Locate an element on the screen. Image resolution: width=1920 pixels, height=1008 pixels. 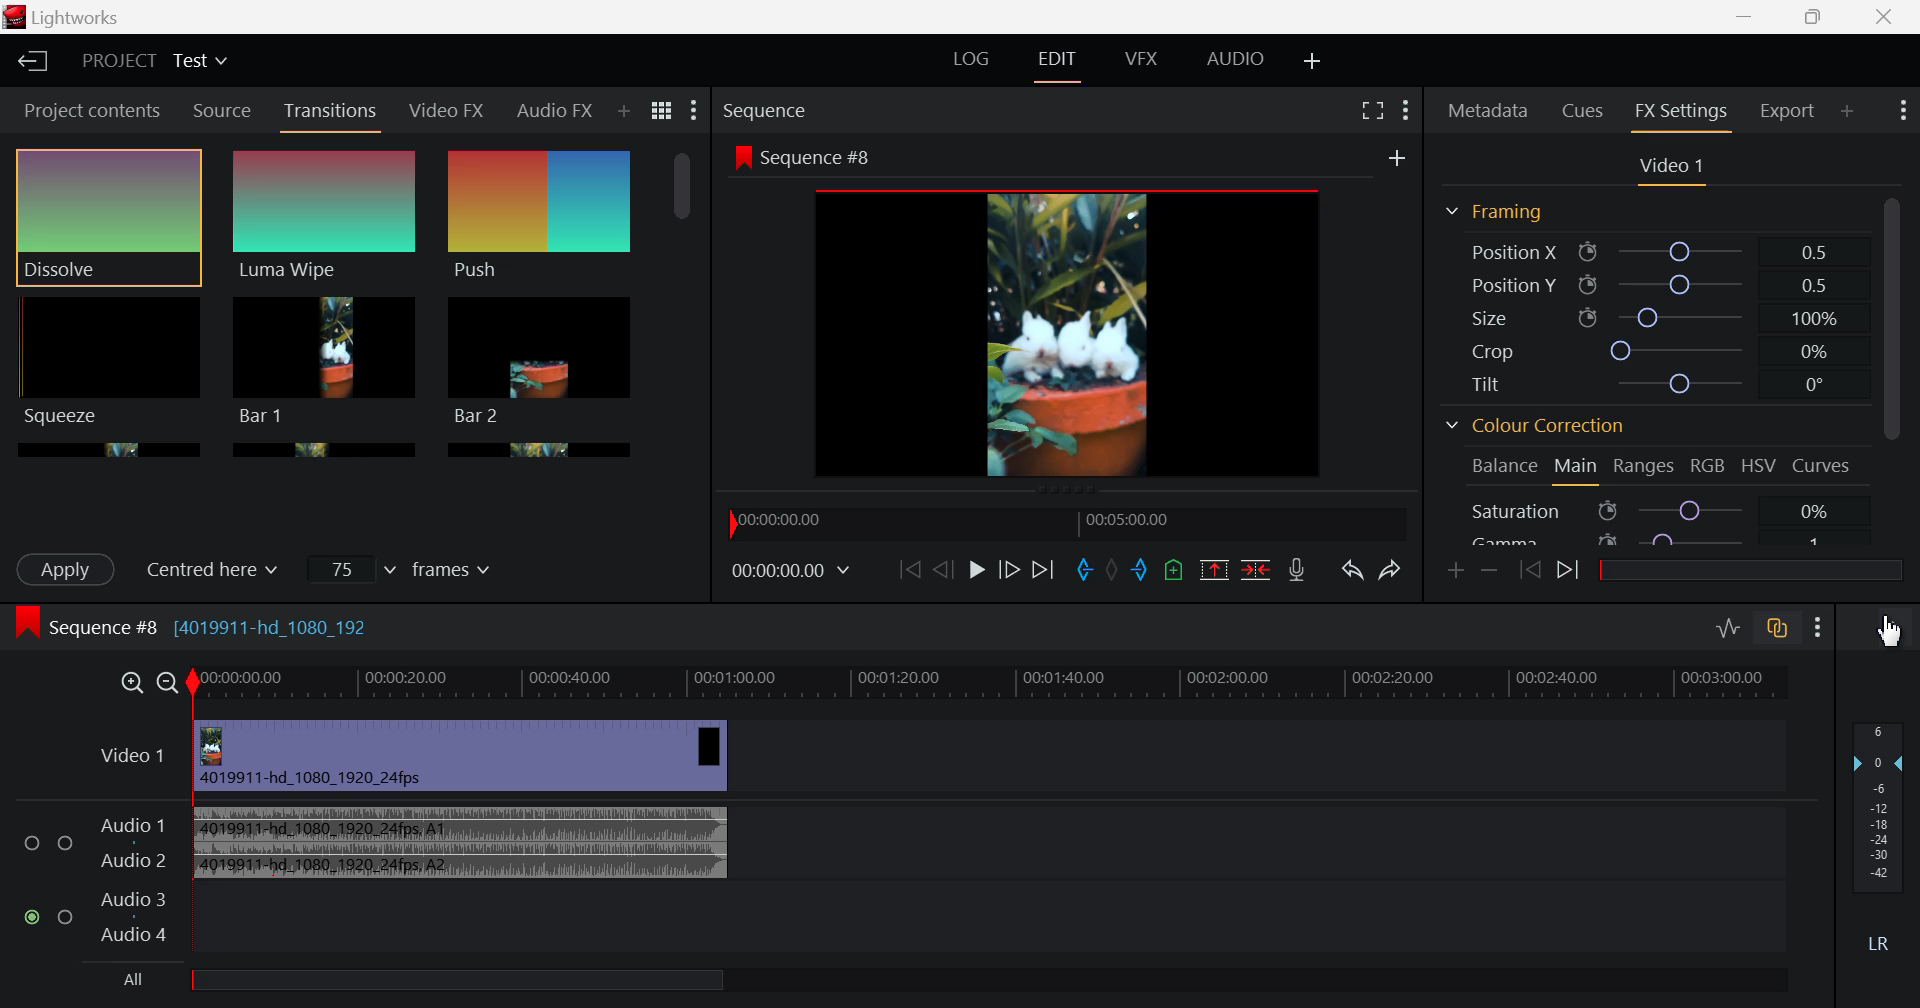
Mark Out is located at coordinates (1140, 570).